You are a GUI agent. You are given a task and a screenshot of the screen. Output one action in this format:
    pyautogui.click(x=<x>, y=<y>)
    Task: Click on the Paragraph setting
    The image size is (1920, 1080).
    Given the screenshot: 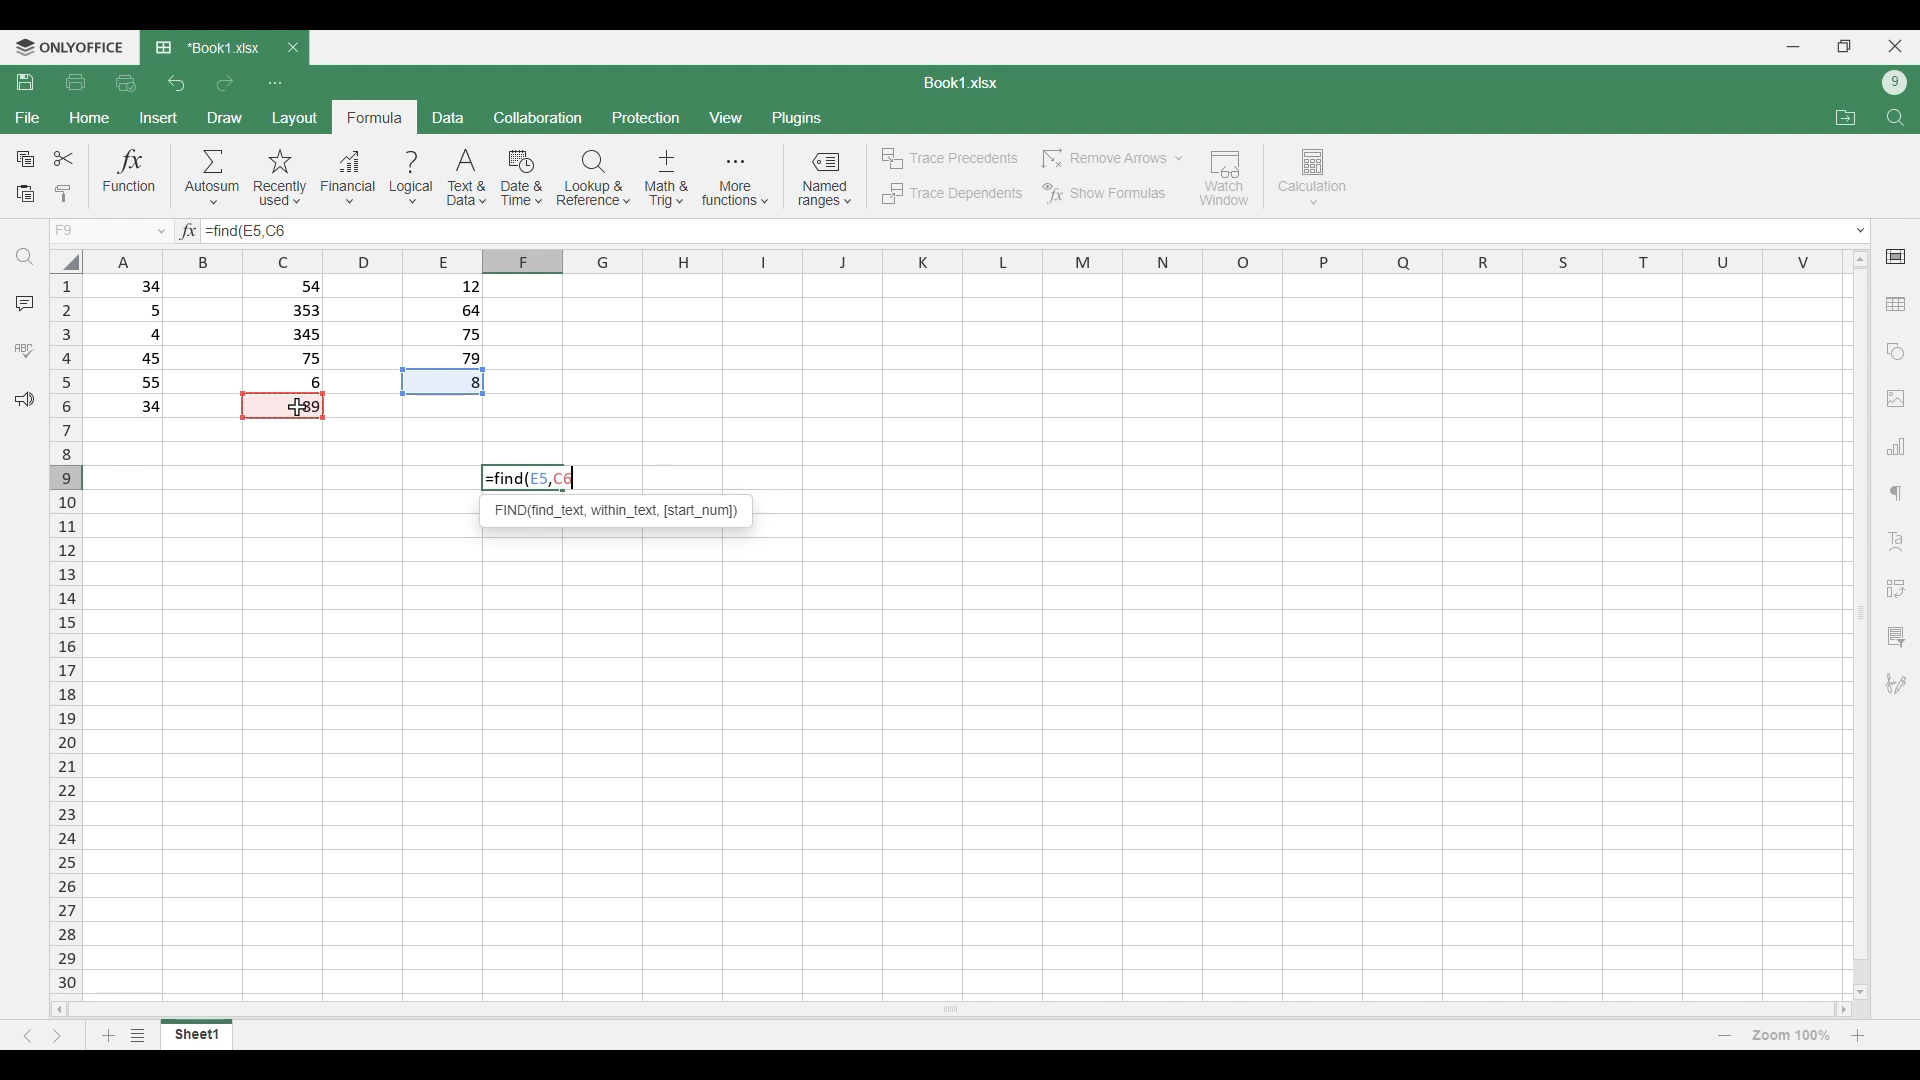 What is the action you would take?
    pyautogui.click(x=1897, y=494)
    